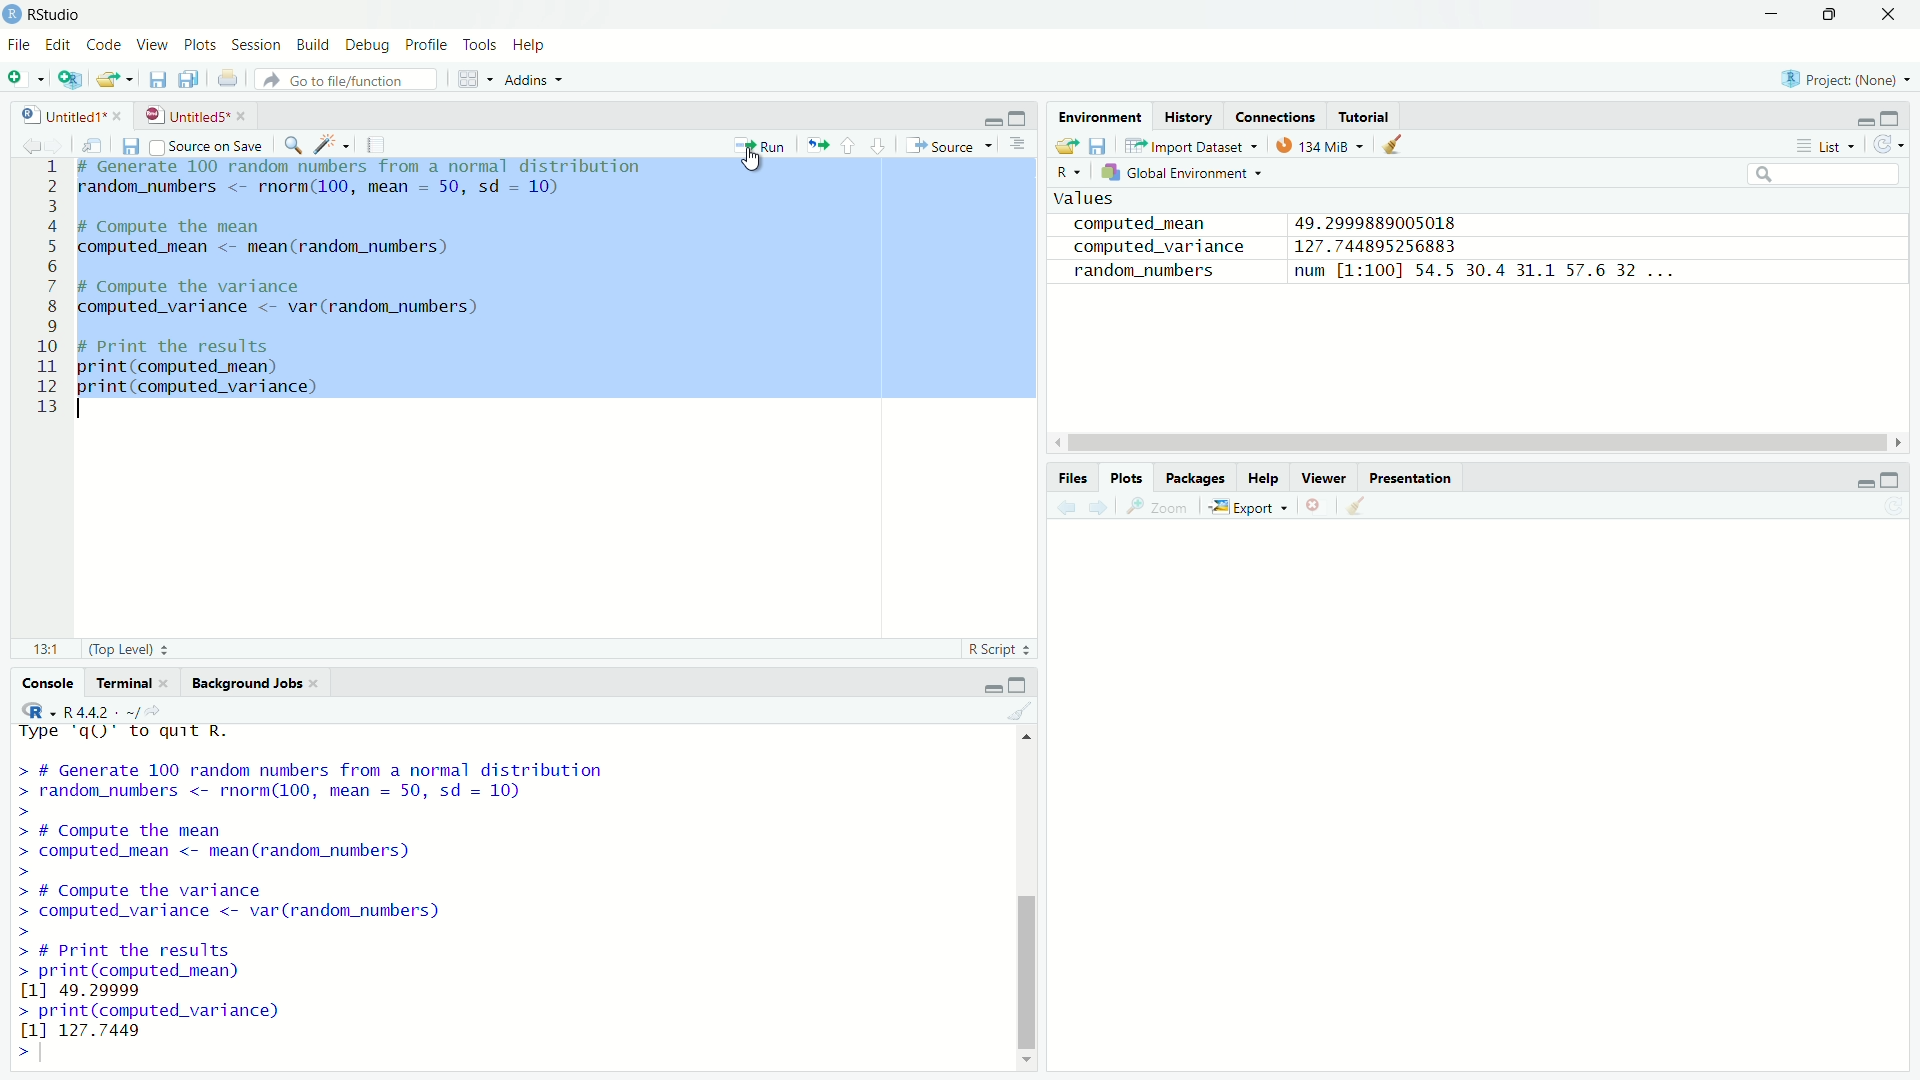 This screenshot has width=1920, height=1080. What do you see at coordinates (120, 990) in the screenshot?
I see `[1] 49.29999` at bounding box center [120, 990].